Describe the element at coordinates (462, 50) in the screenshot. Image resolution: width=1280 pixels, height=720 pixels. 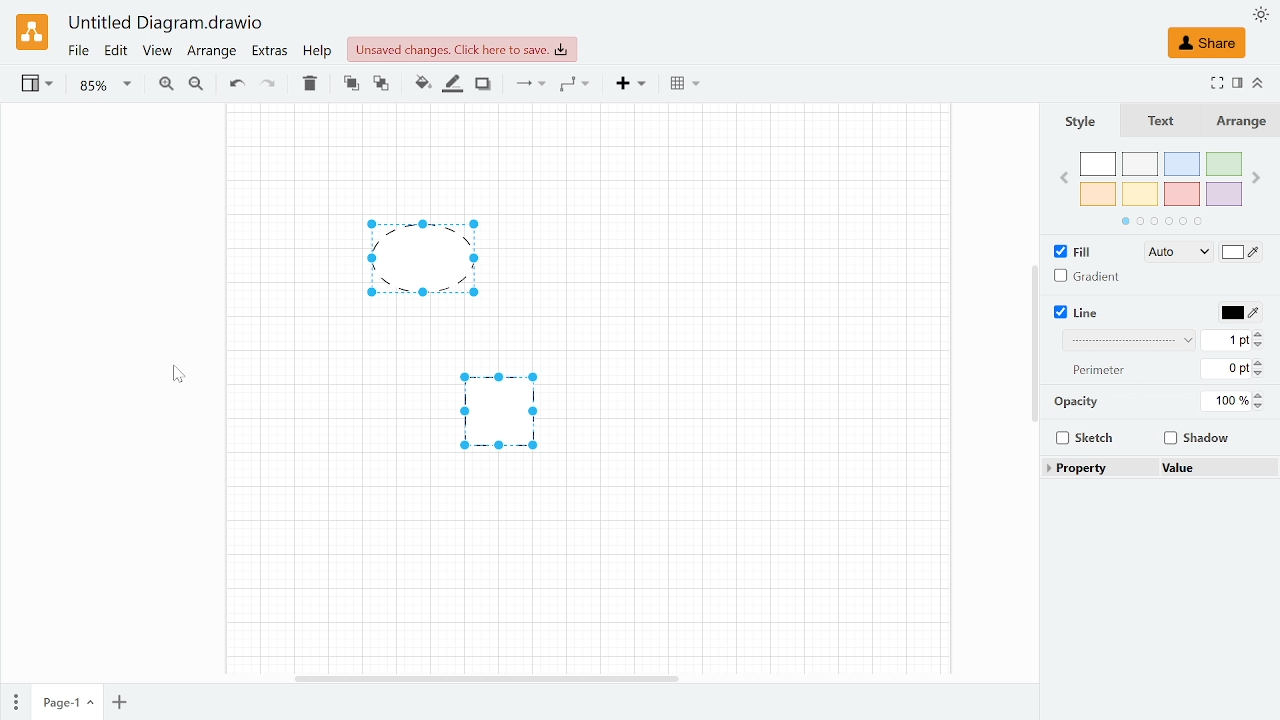
I see `Unsaved changes. click here to save` at that location.